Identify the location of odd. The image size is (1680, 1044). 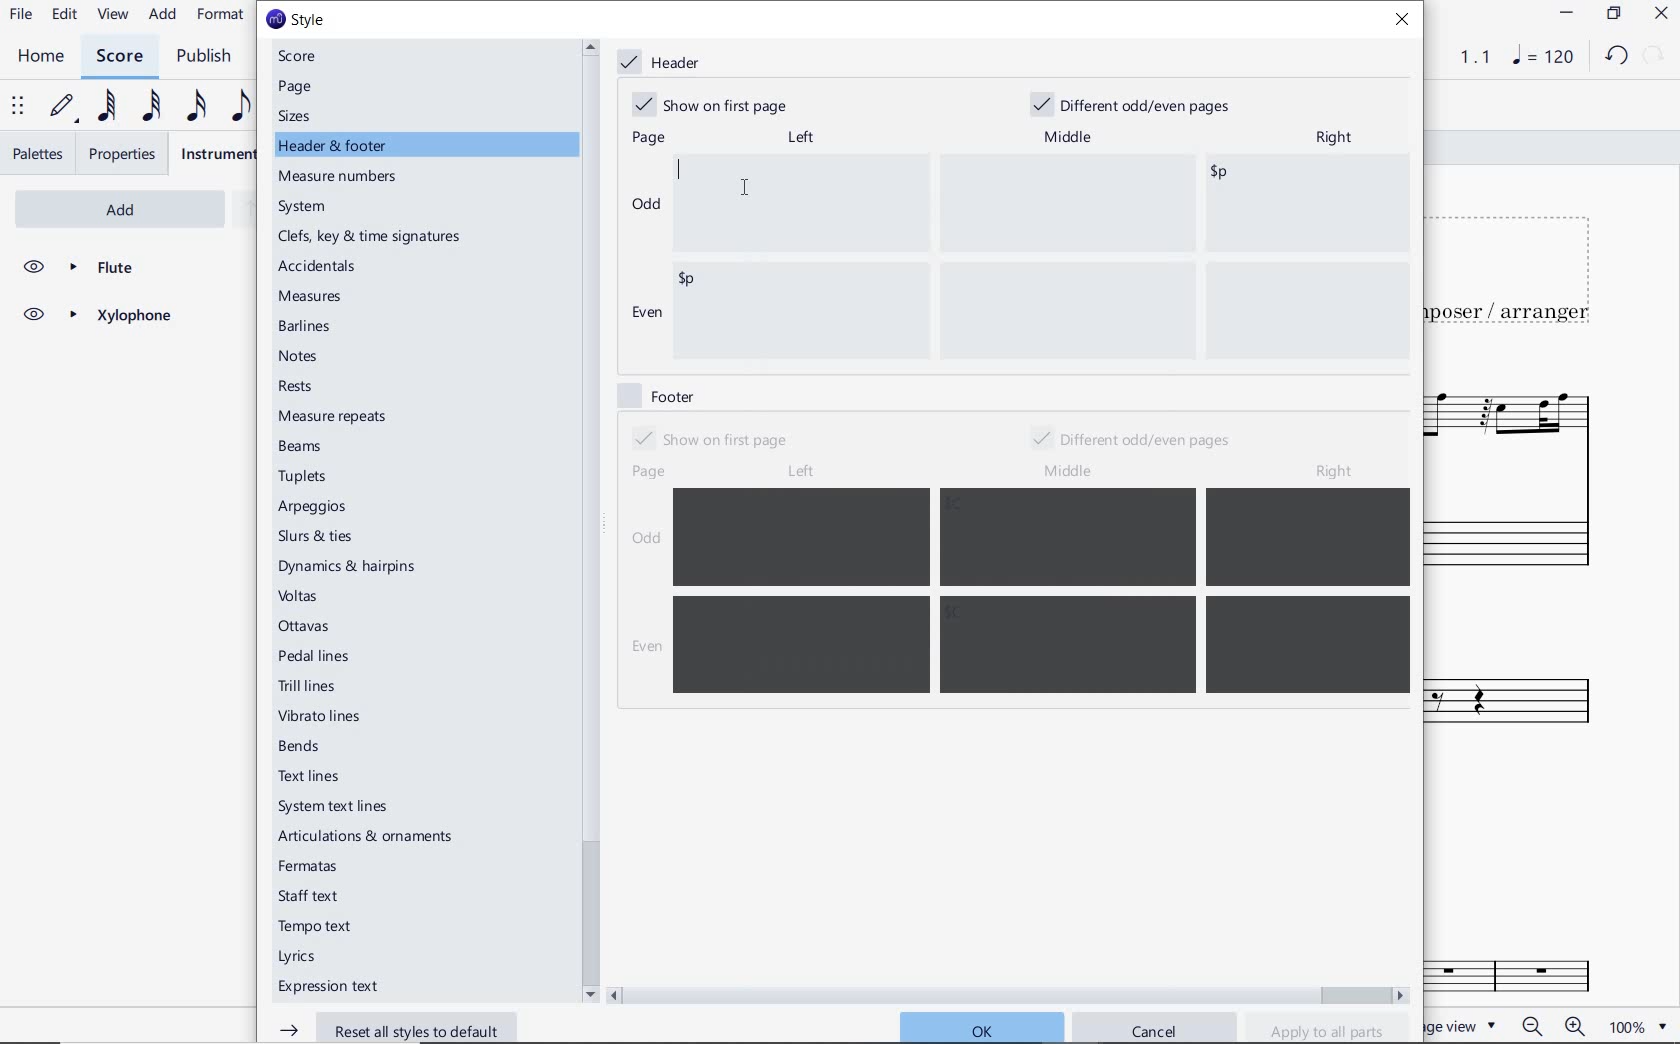
(647, 541).